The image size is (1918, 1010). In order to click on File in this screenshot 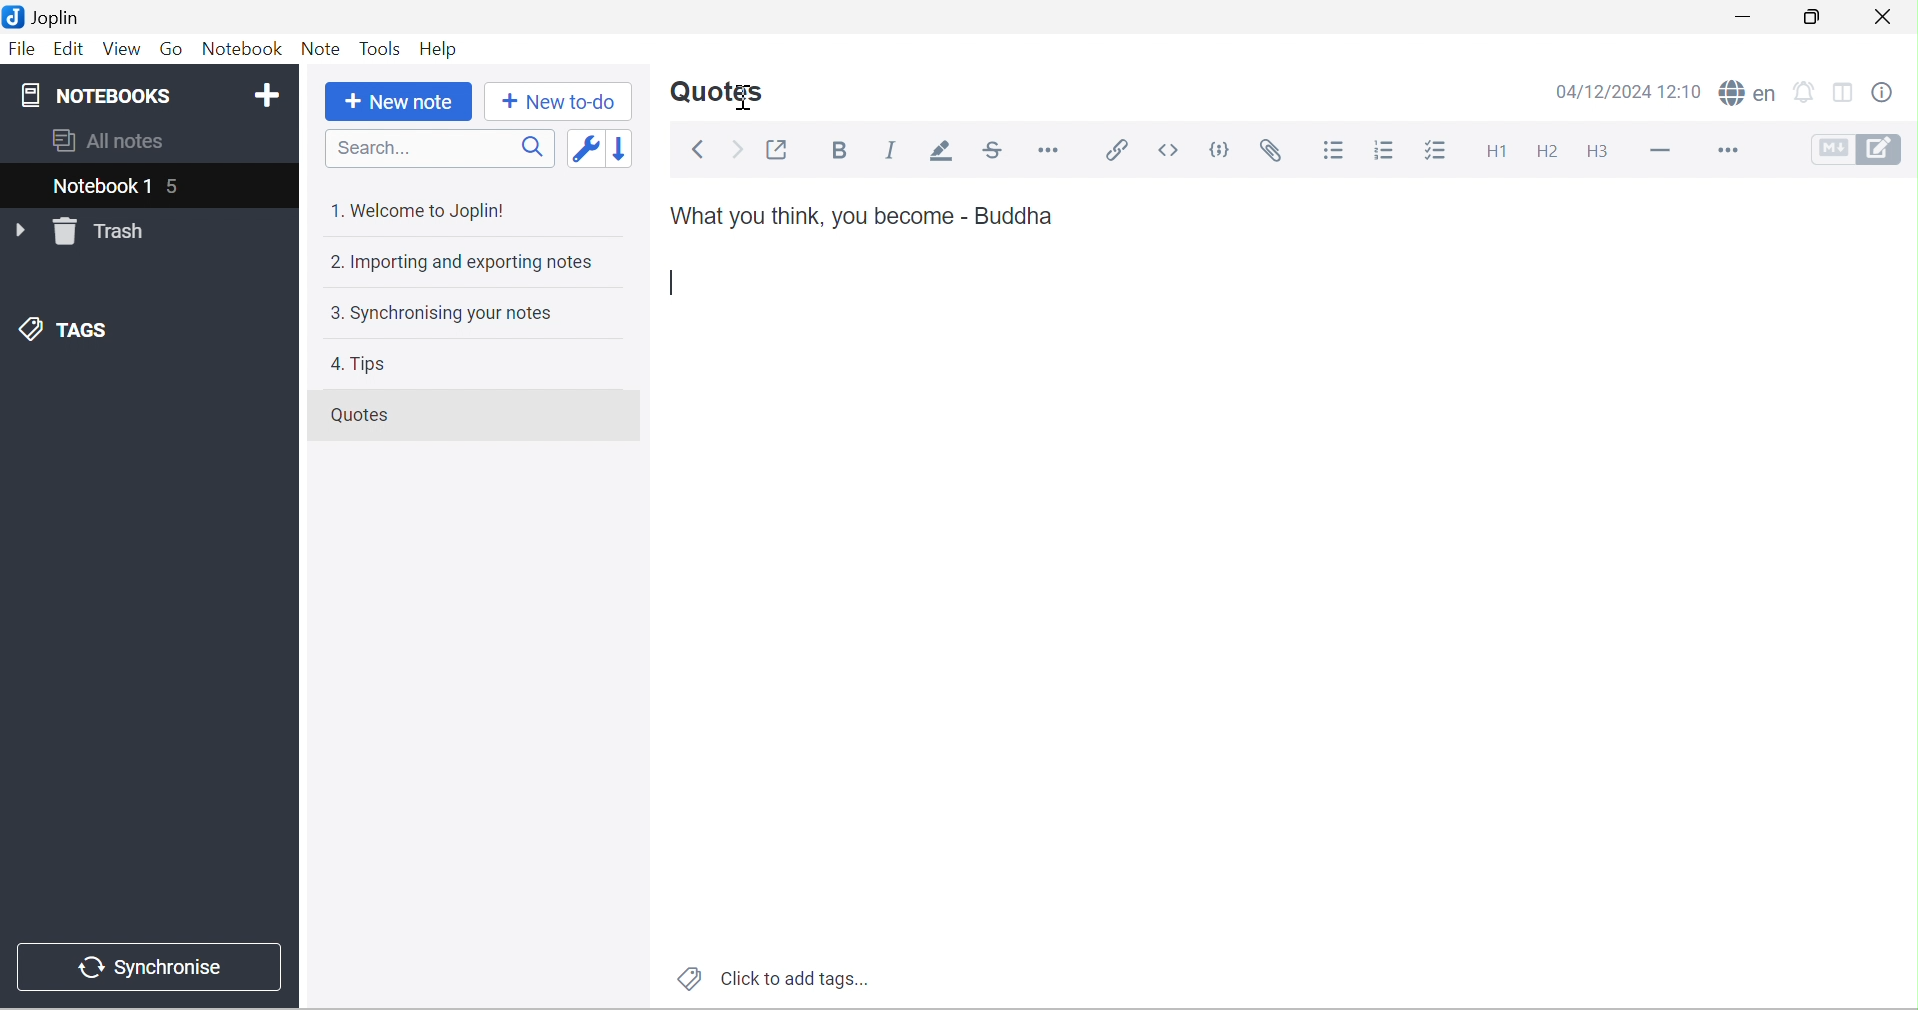, I will do `click(23, 50)`.